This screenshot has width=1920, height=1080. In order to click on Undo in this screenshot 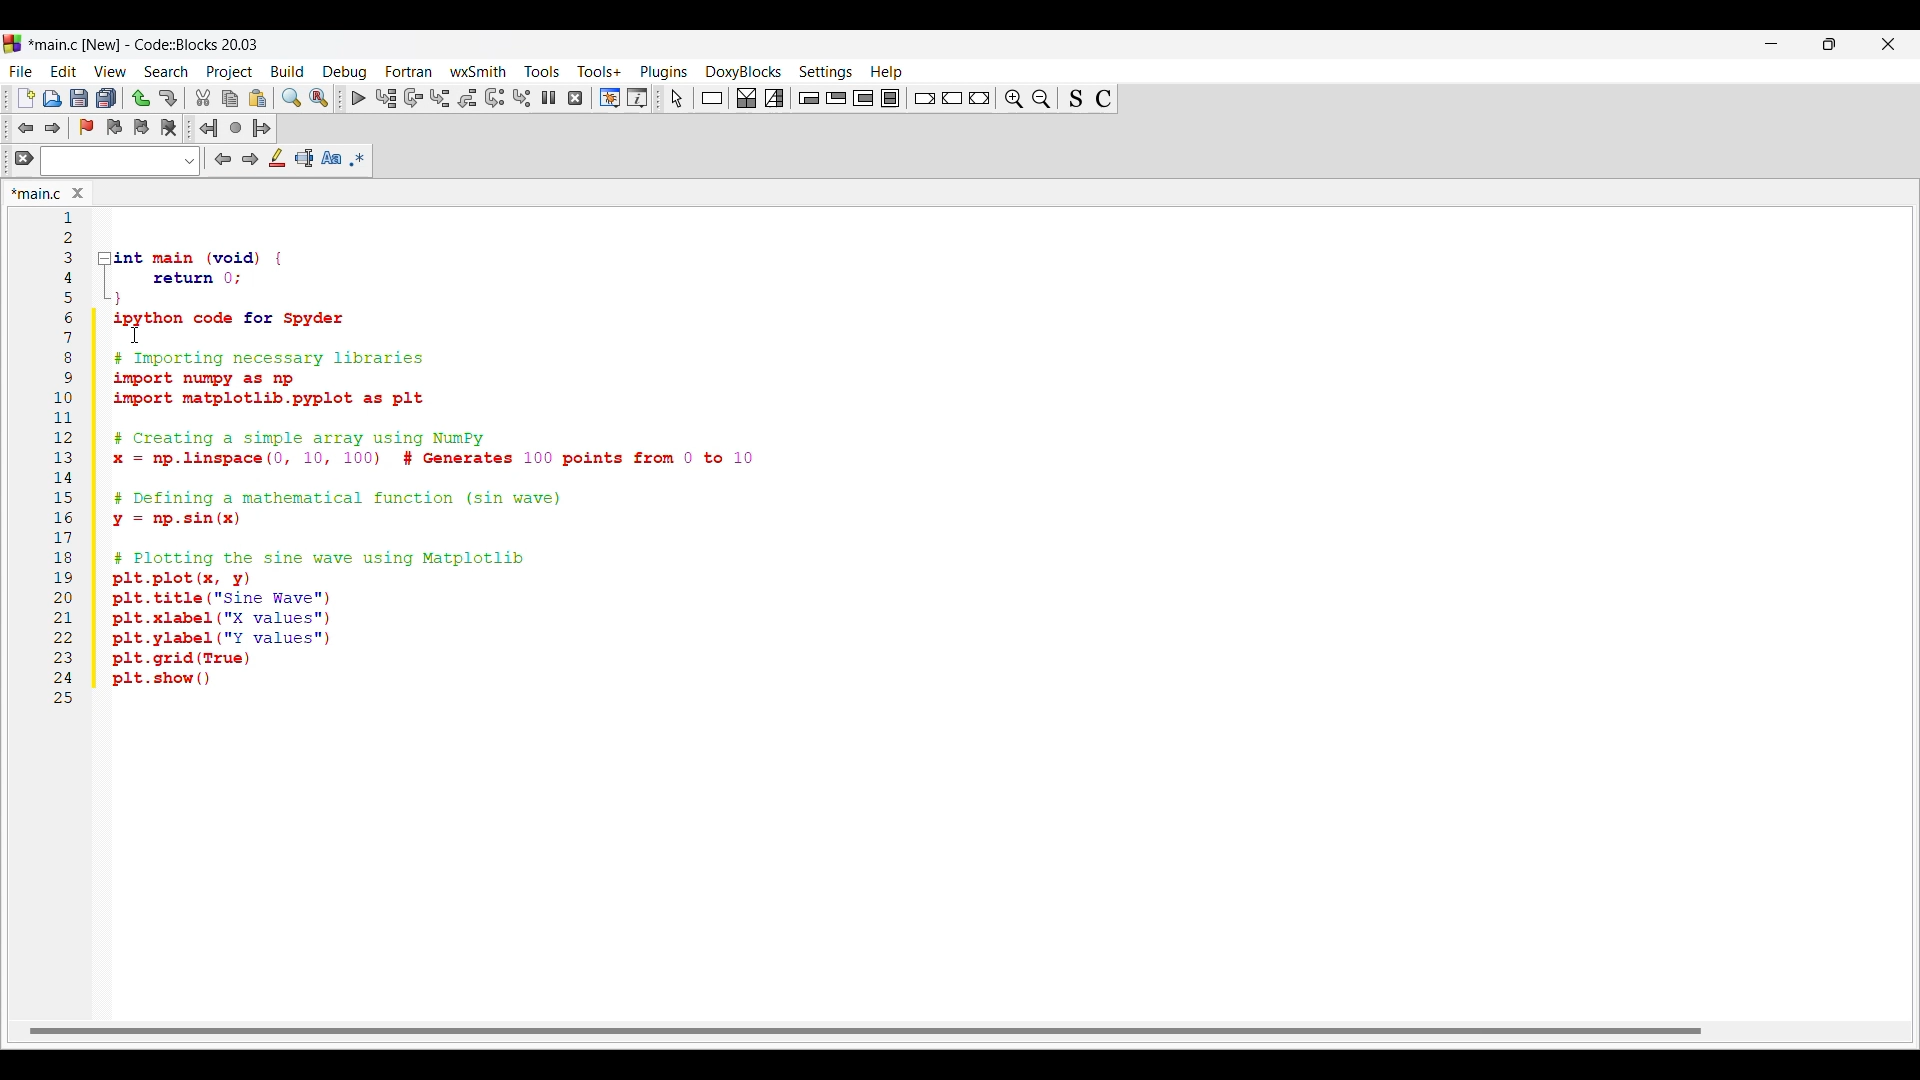, I will do `click(141, 98)`.